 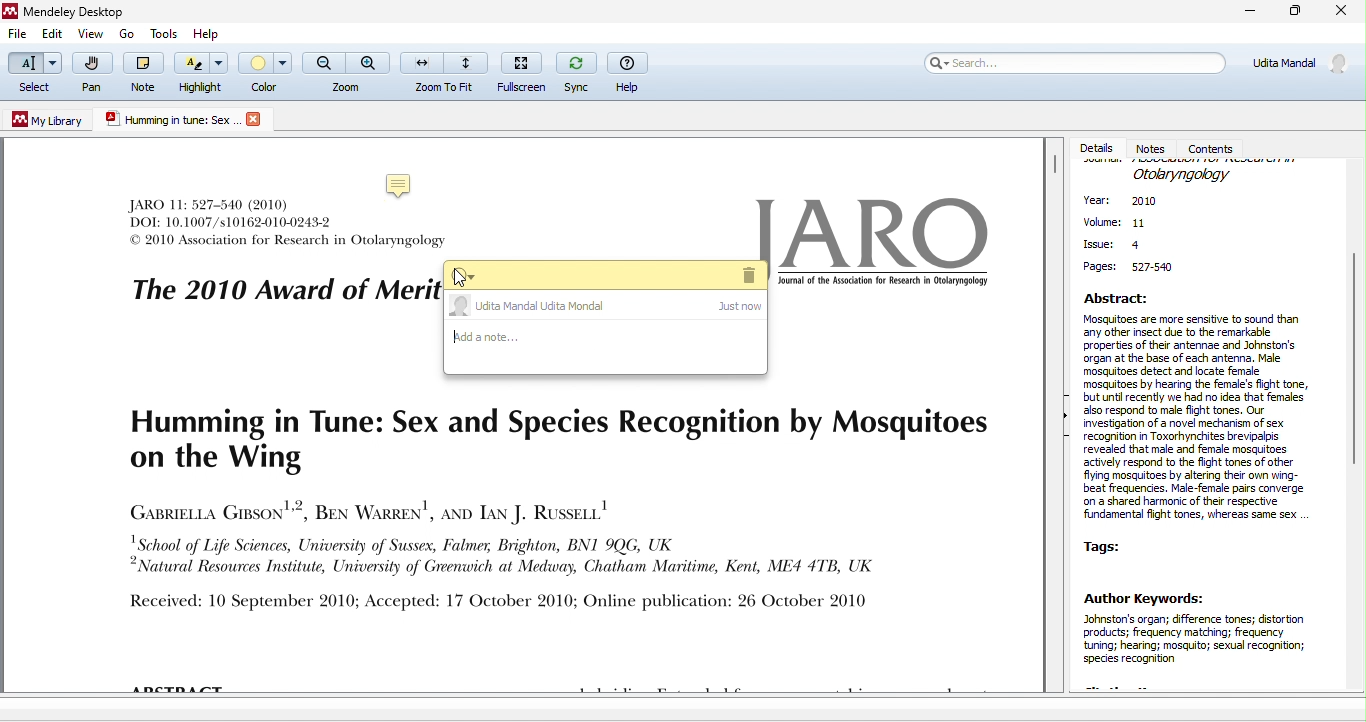 What do you see at coordinates (520, 72) in the screenshot?
I see `fullscreen` at bounding box center [520, 72].